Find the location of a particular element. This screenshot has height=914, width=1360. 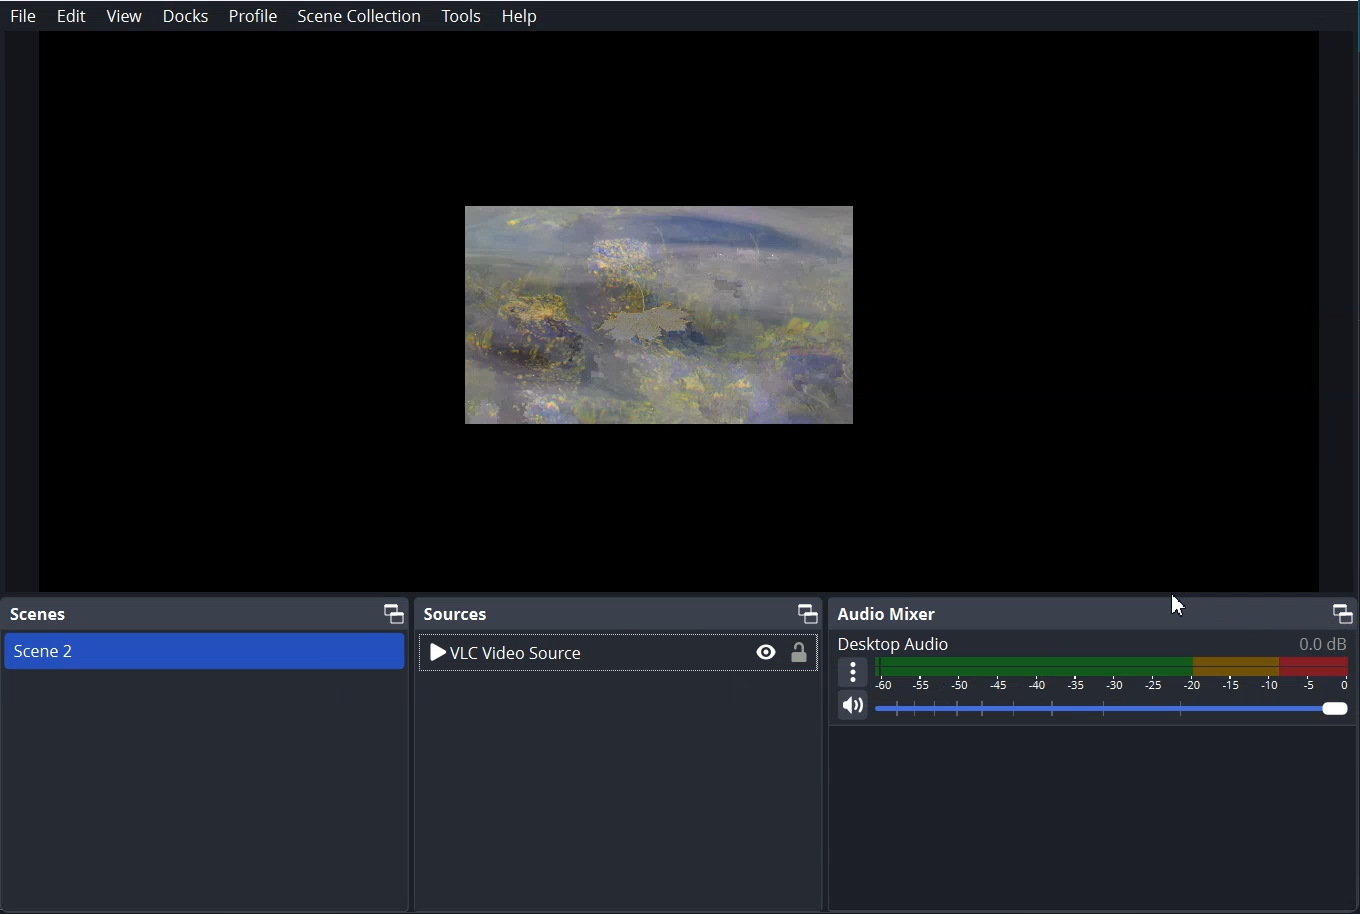

Docks is located at coordinates (185, 16).